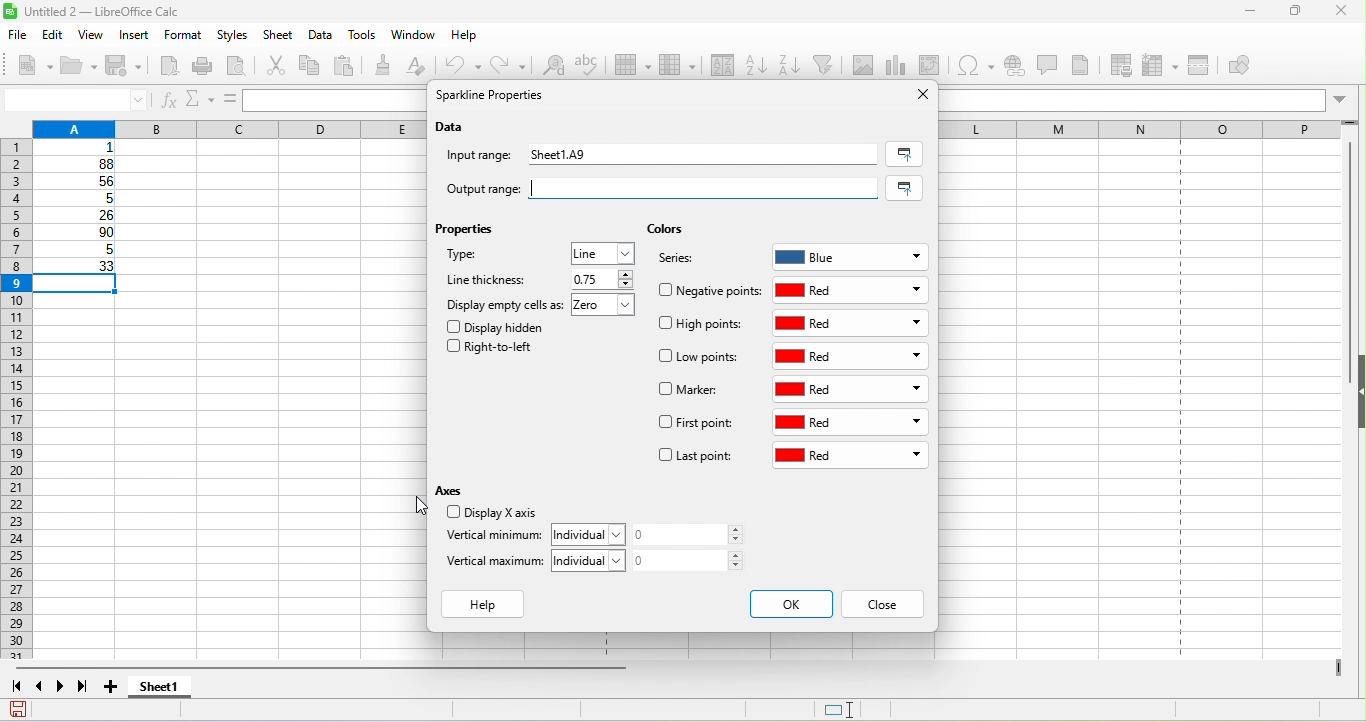 This screenshot has height=722, width=1366. Describe the element at coordinates (496, 350) in the screenshot. I see `right to left` at that location.